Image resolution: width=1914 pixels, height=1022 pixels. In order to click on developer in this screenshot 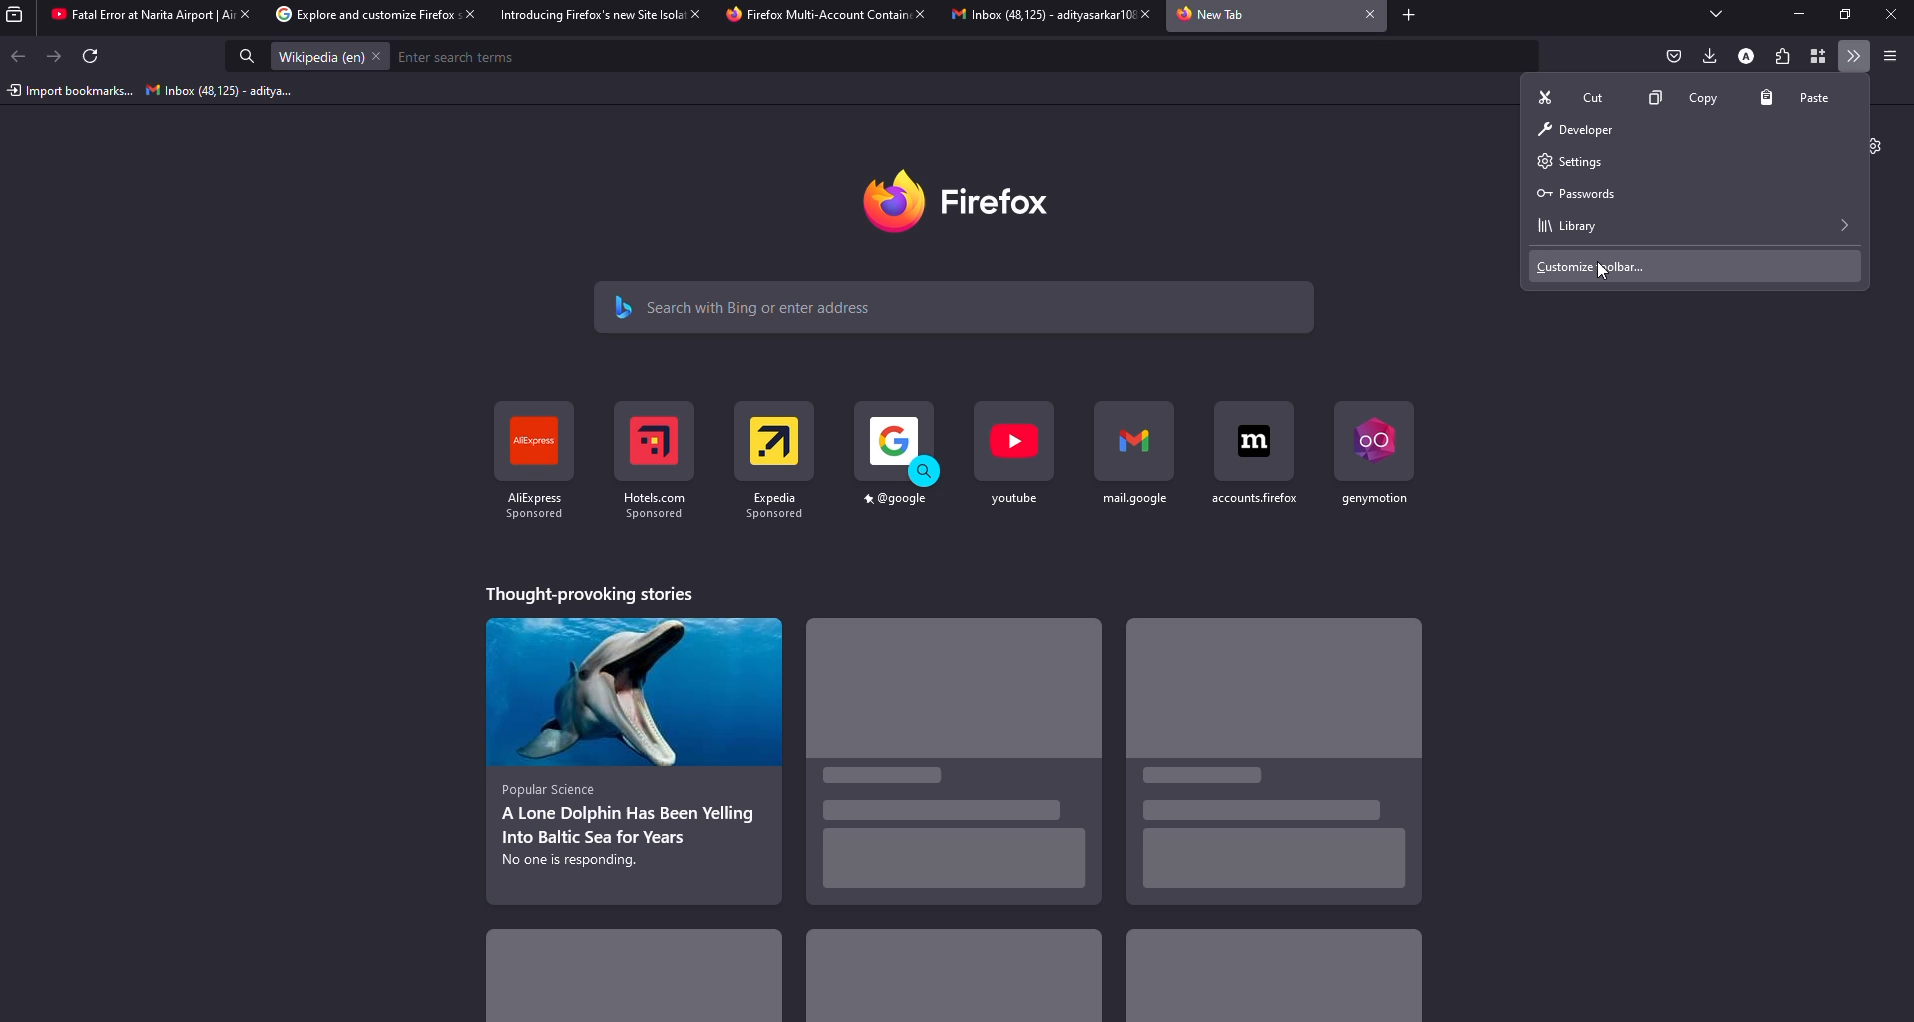, I will do `click(1572, 128)`.